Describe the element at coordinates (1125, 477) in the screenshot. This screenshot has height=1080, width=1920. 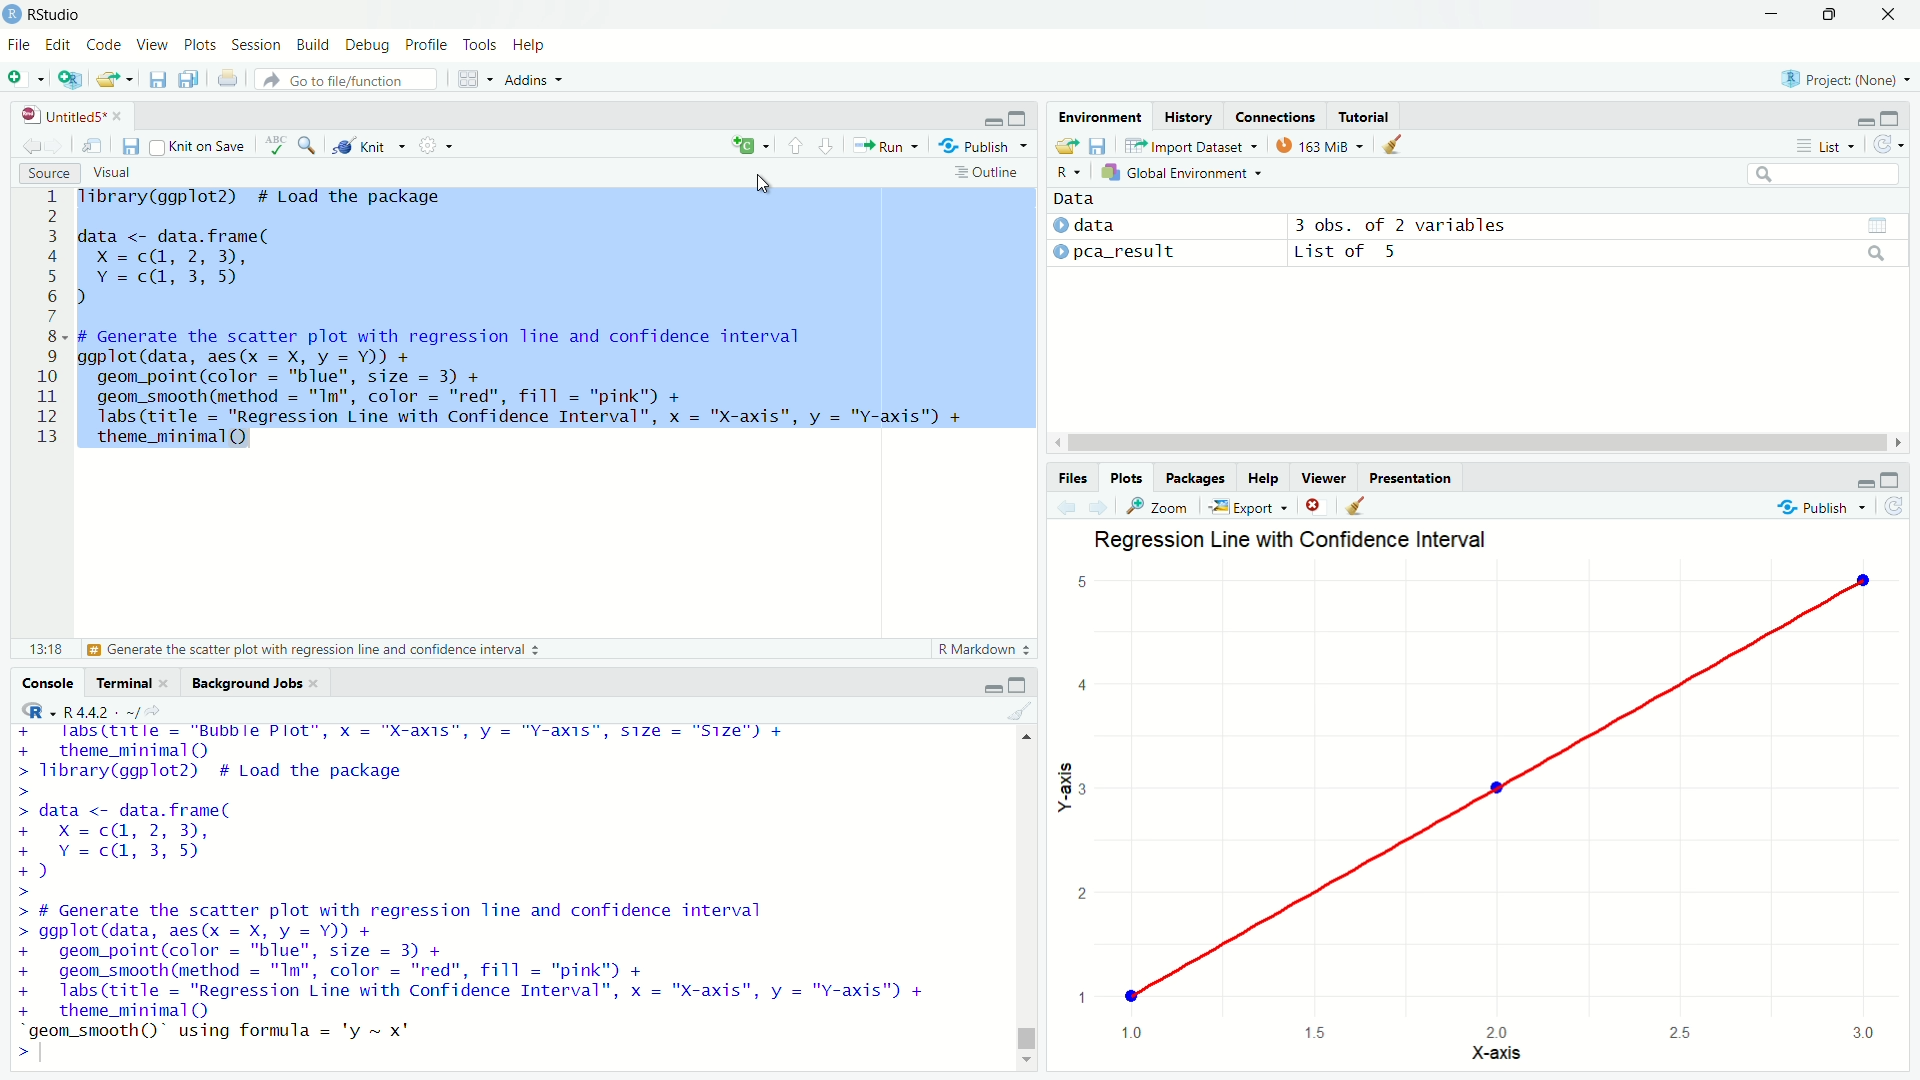
I see `Plots` at that location.